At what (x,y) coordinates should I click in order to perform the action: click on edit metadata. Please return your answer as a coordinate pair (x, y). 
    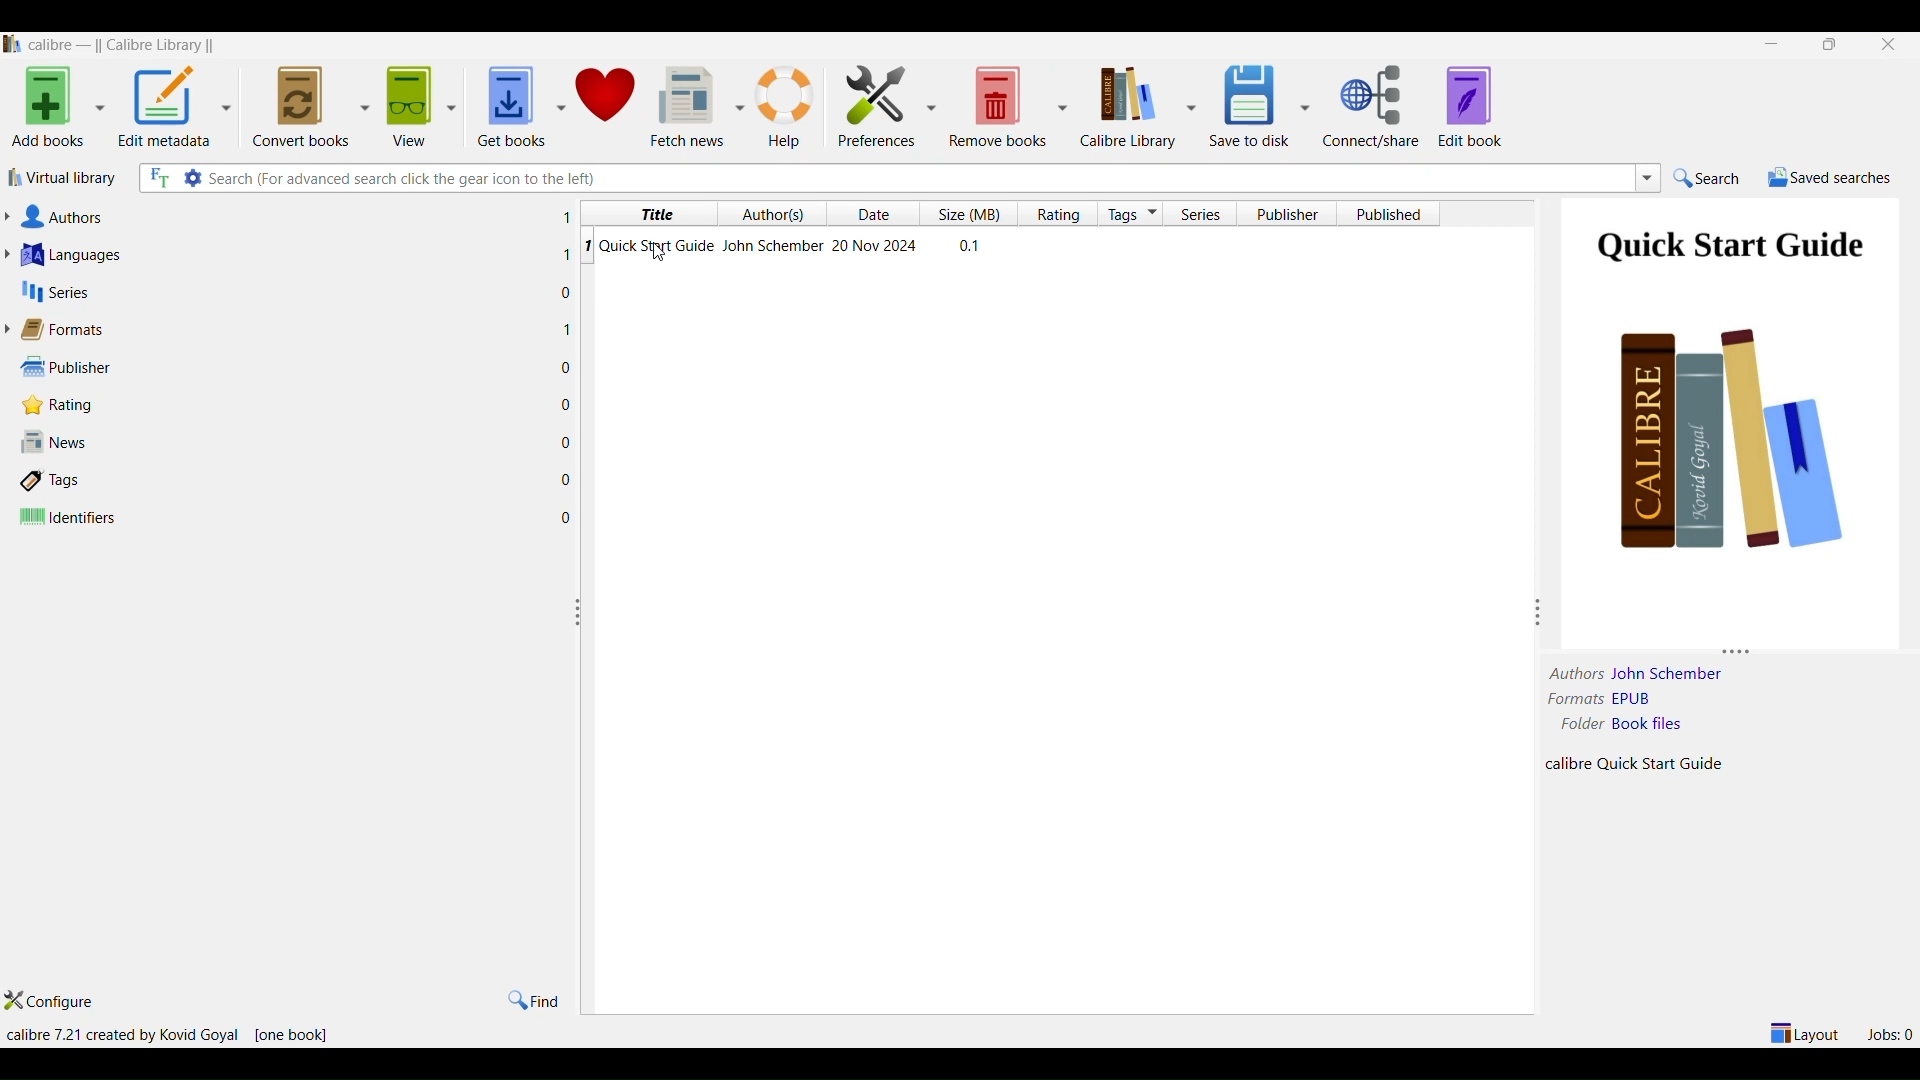
    Looking at the image, I should click on (166, 109).